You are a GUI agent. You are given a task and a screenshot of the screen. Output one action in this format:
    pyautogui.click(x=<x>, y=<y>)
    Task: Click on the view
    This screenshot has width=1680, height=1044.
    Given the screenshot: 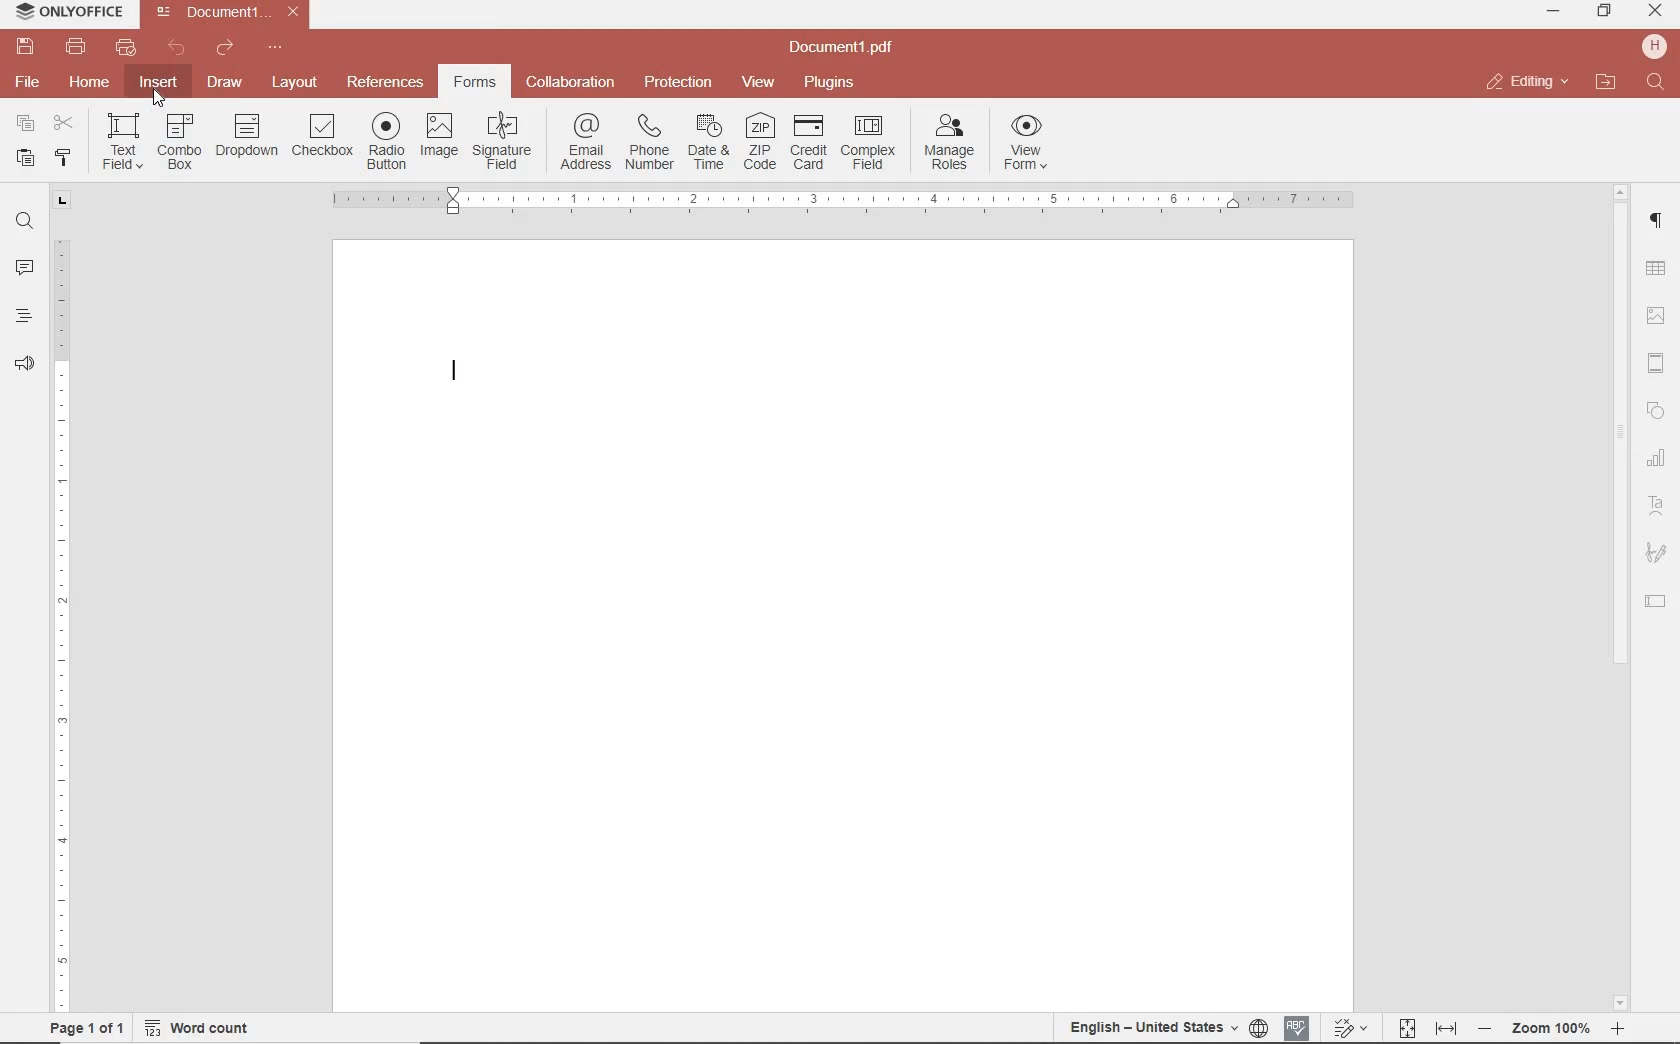 What is the action you would take?
    pyautogui.click(x=758, y=83)
    